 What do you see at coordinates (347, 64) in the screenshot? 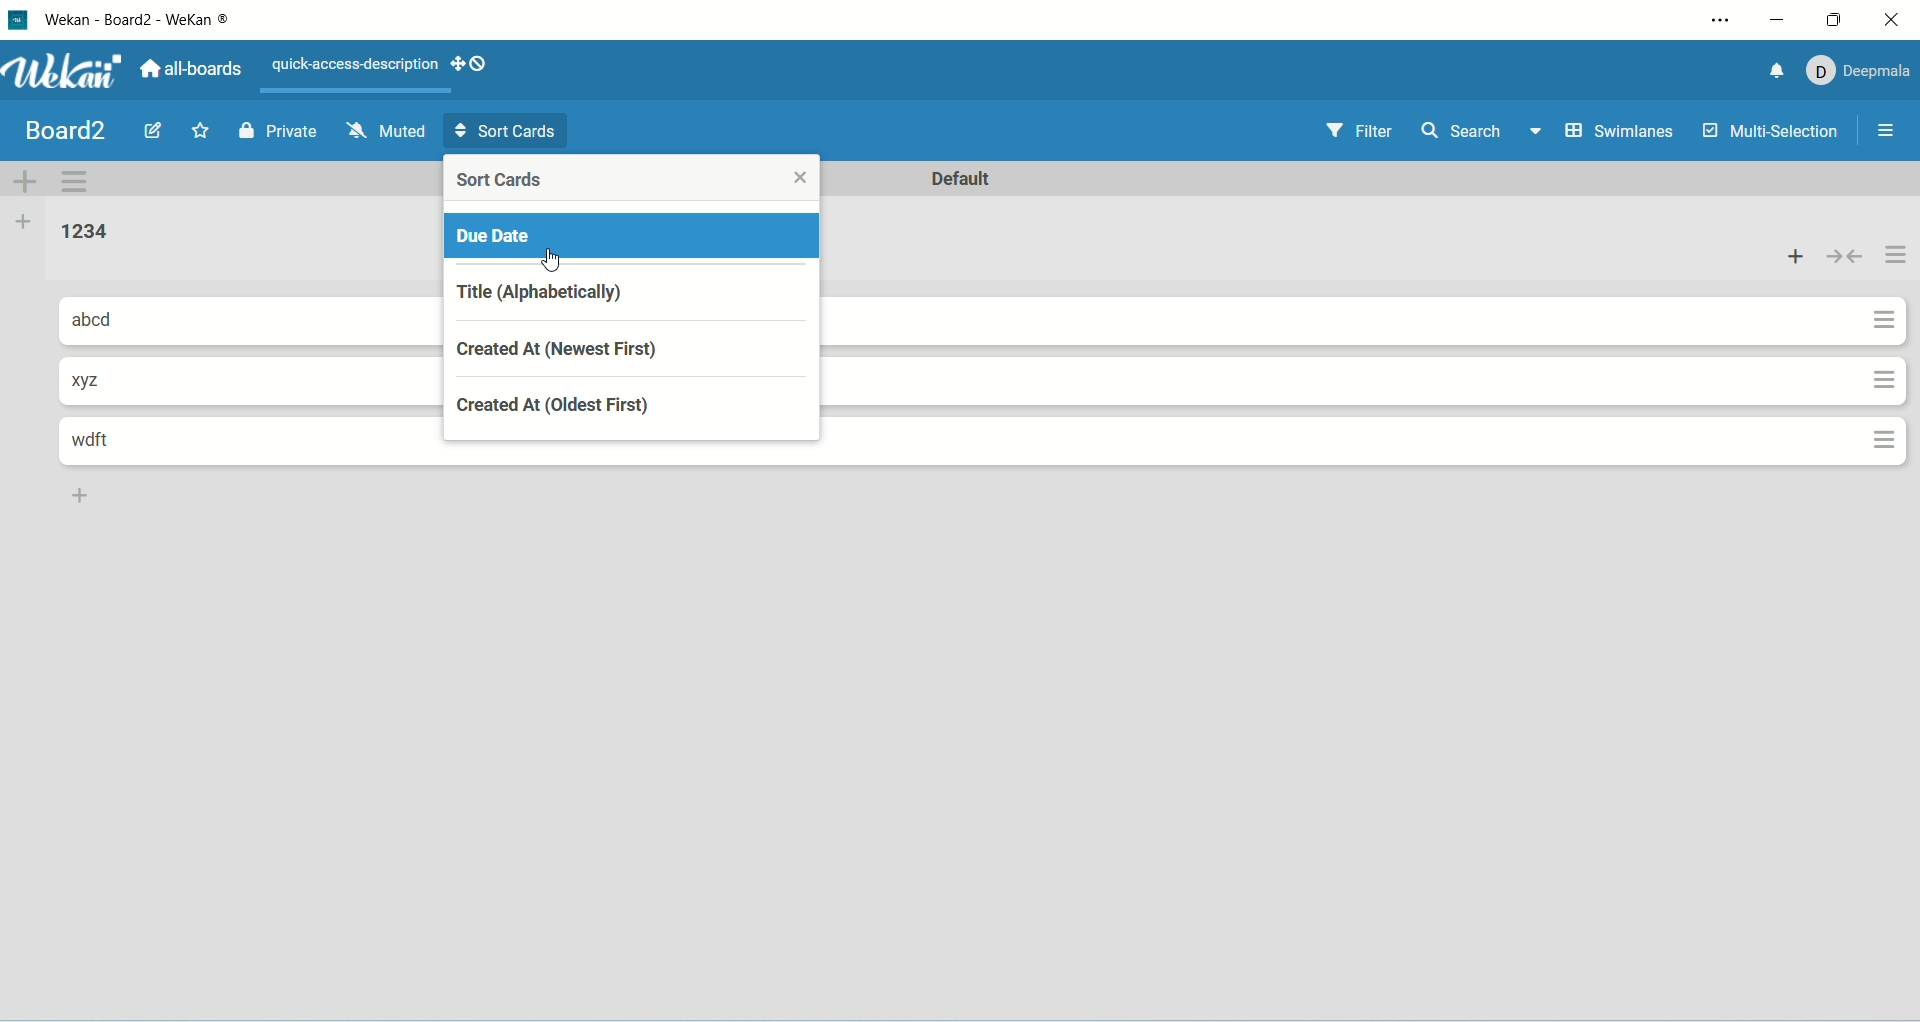
I see `text` at bounding box center [347, 64].